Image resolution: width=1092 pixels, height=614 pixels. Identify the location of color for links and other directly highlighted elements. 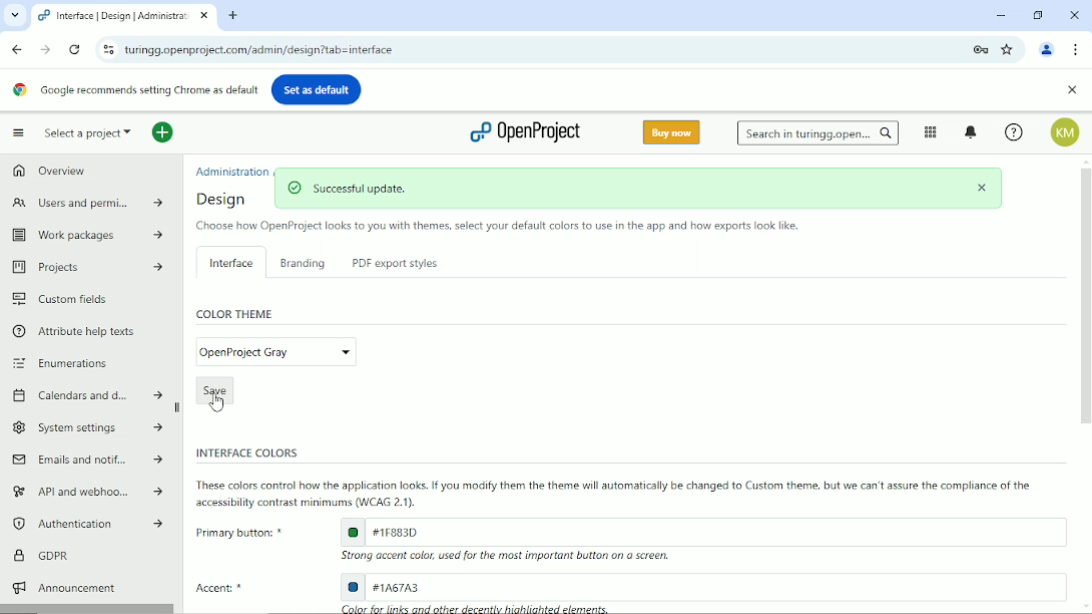
(477, 608).